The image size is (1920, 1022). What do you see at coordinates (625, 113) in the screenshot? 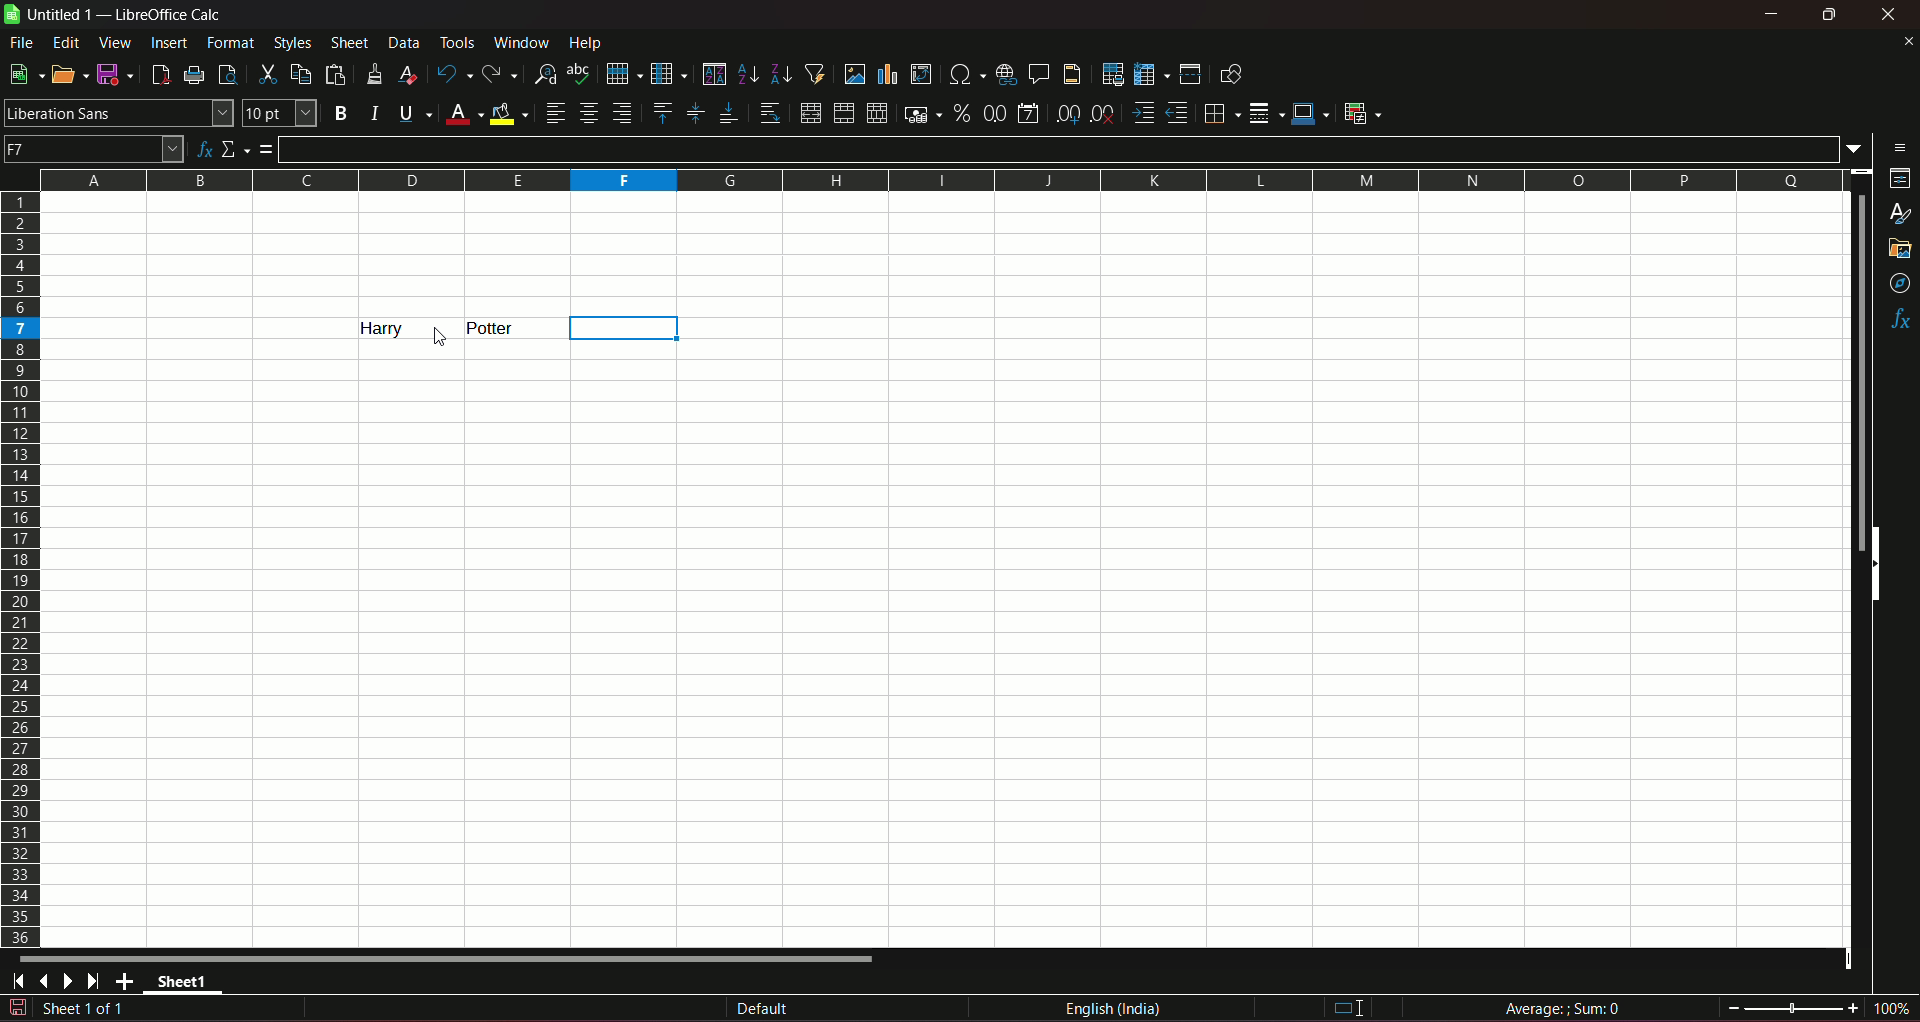
I see `align right` at bounding box center [625, 113].